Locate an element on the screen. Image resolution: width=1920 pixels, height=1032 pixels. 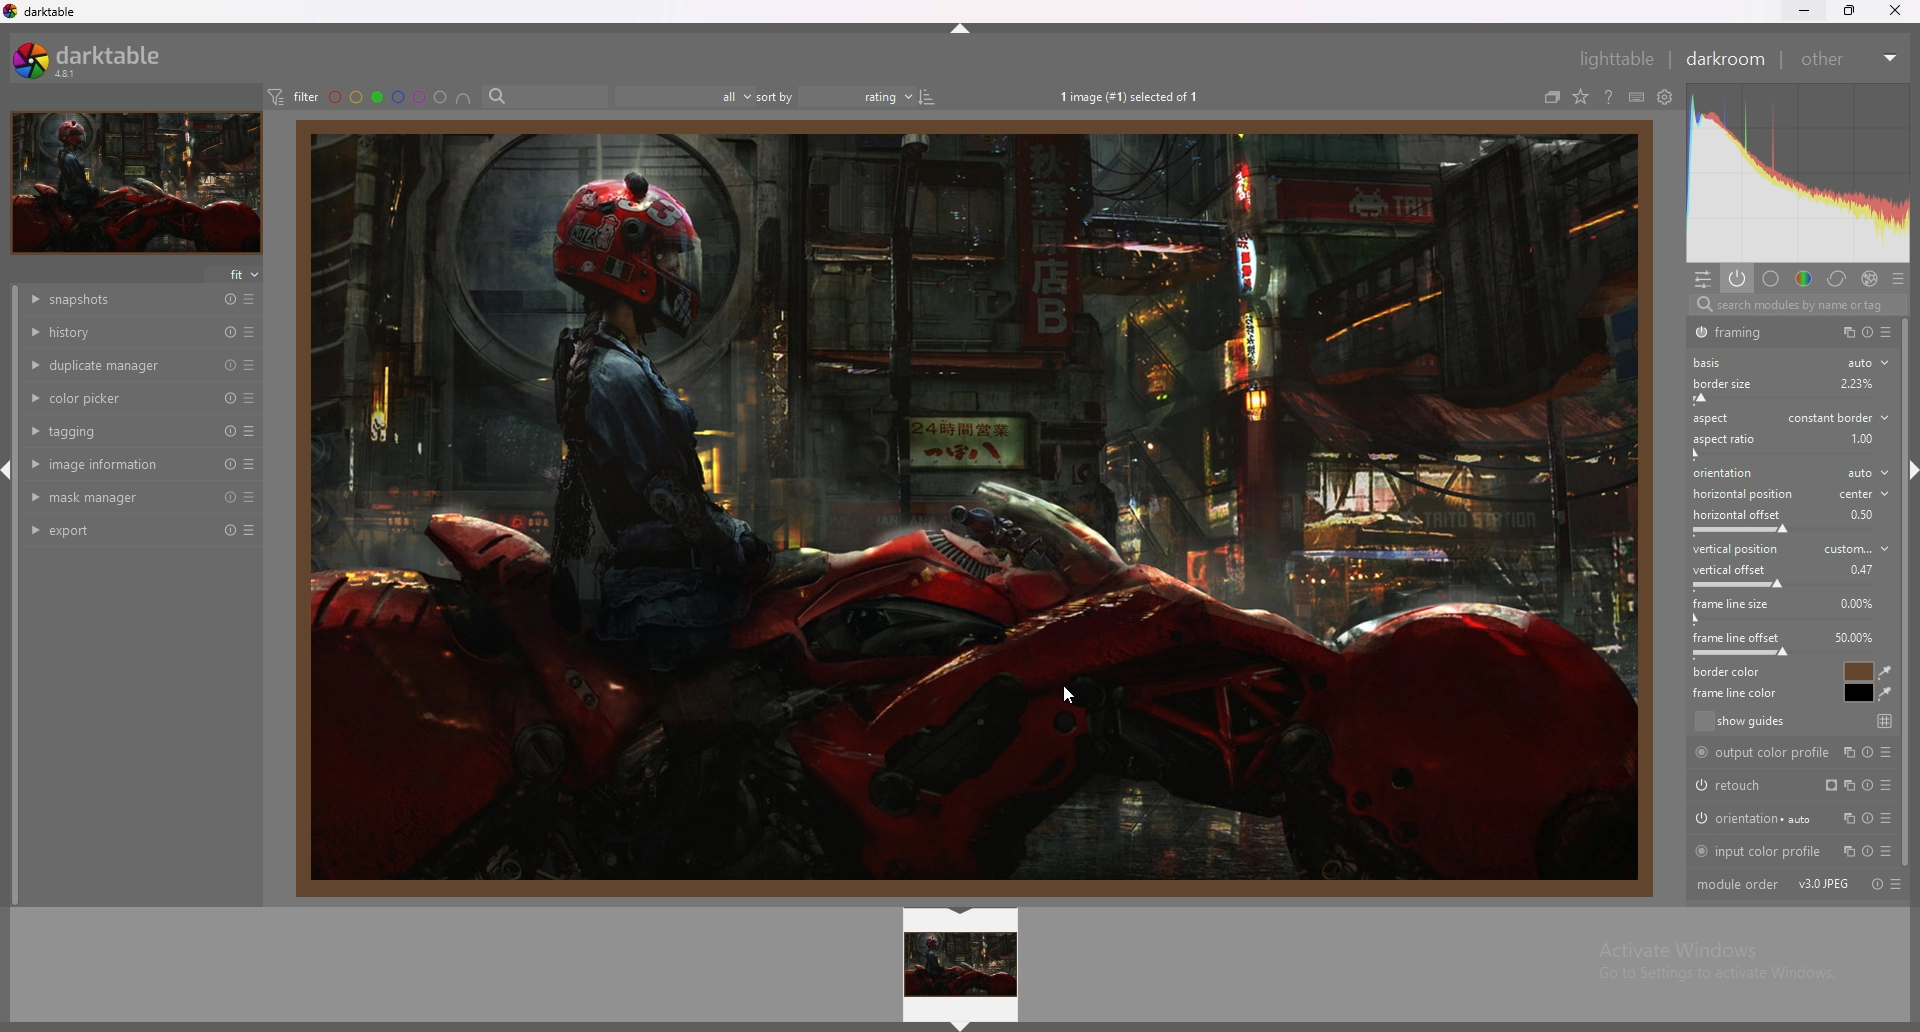
1 image (#1) selected of 1 is located at coordinates (1106, 94).